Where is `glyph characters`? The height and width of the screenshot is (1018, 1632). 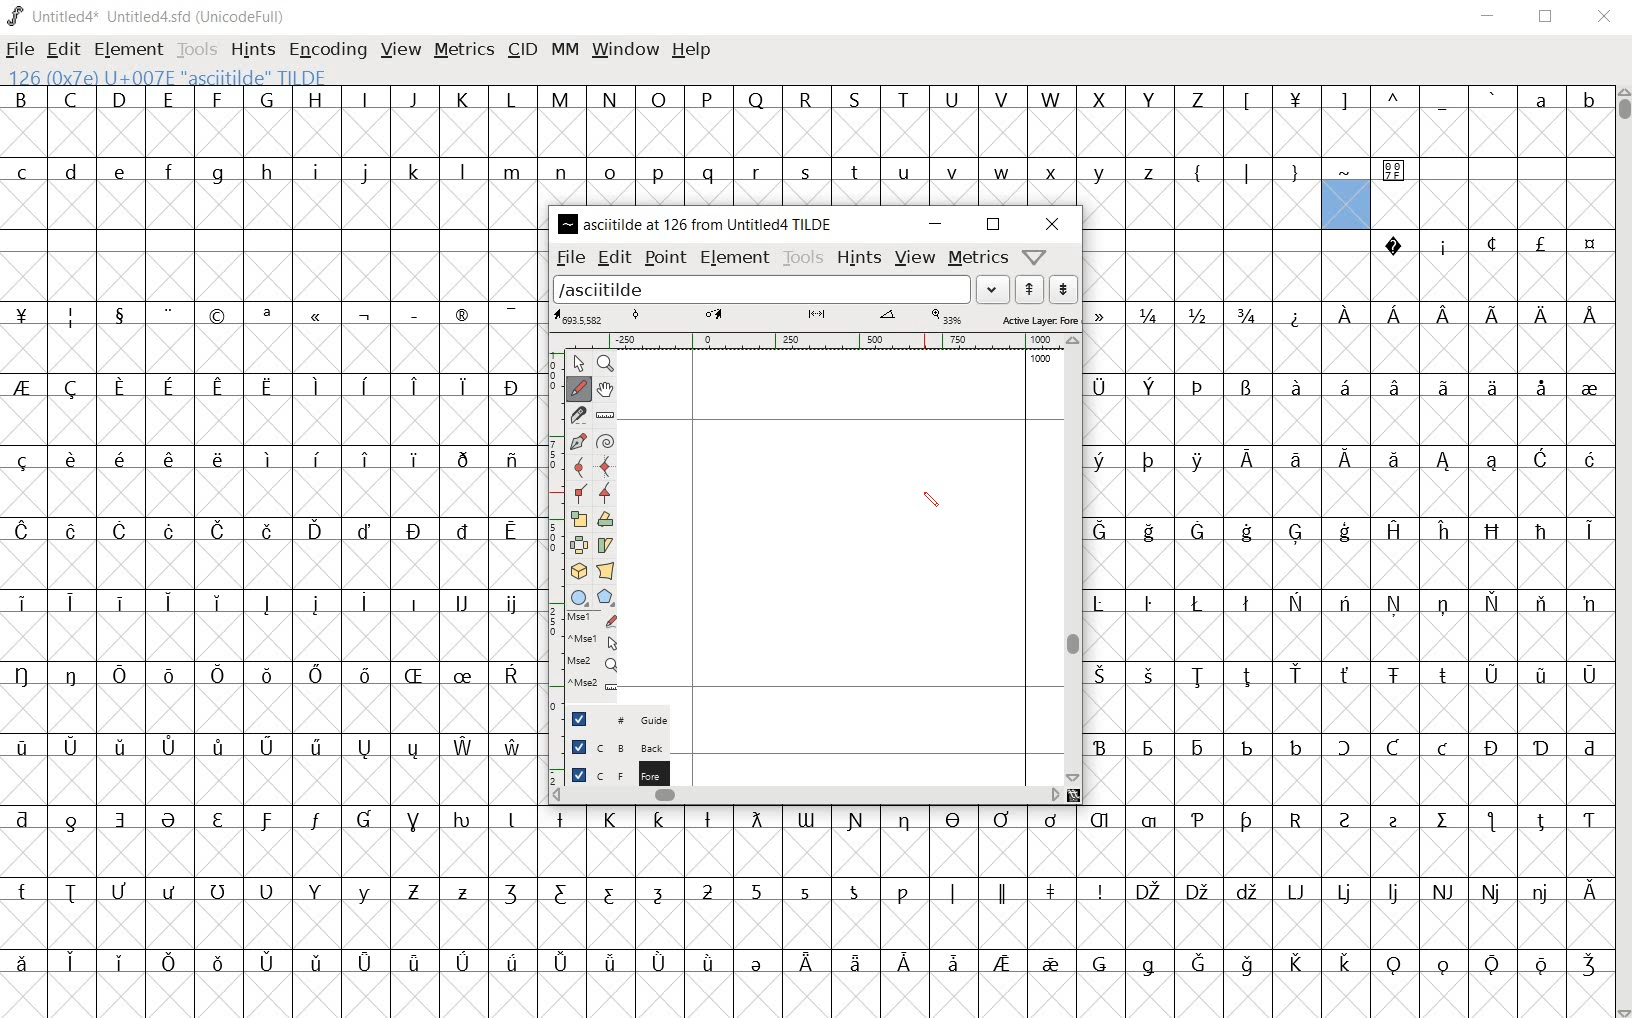 glyph characters is located at coordinates (1077, 122).